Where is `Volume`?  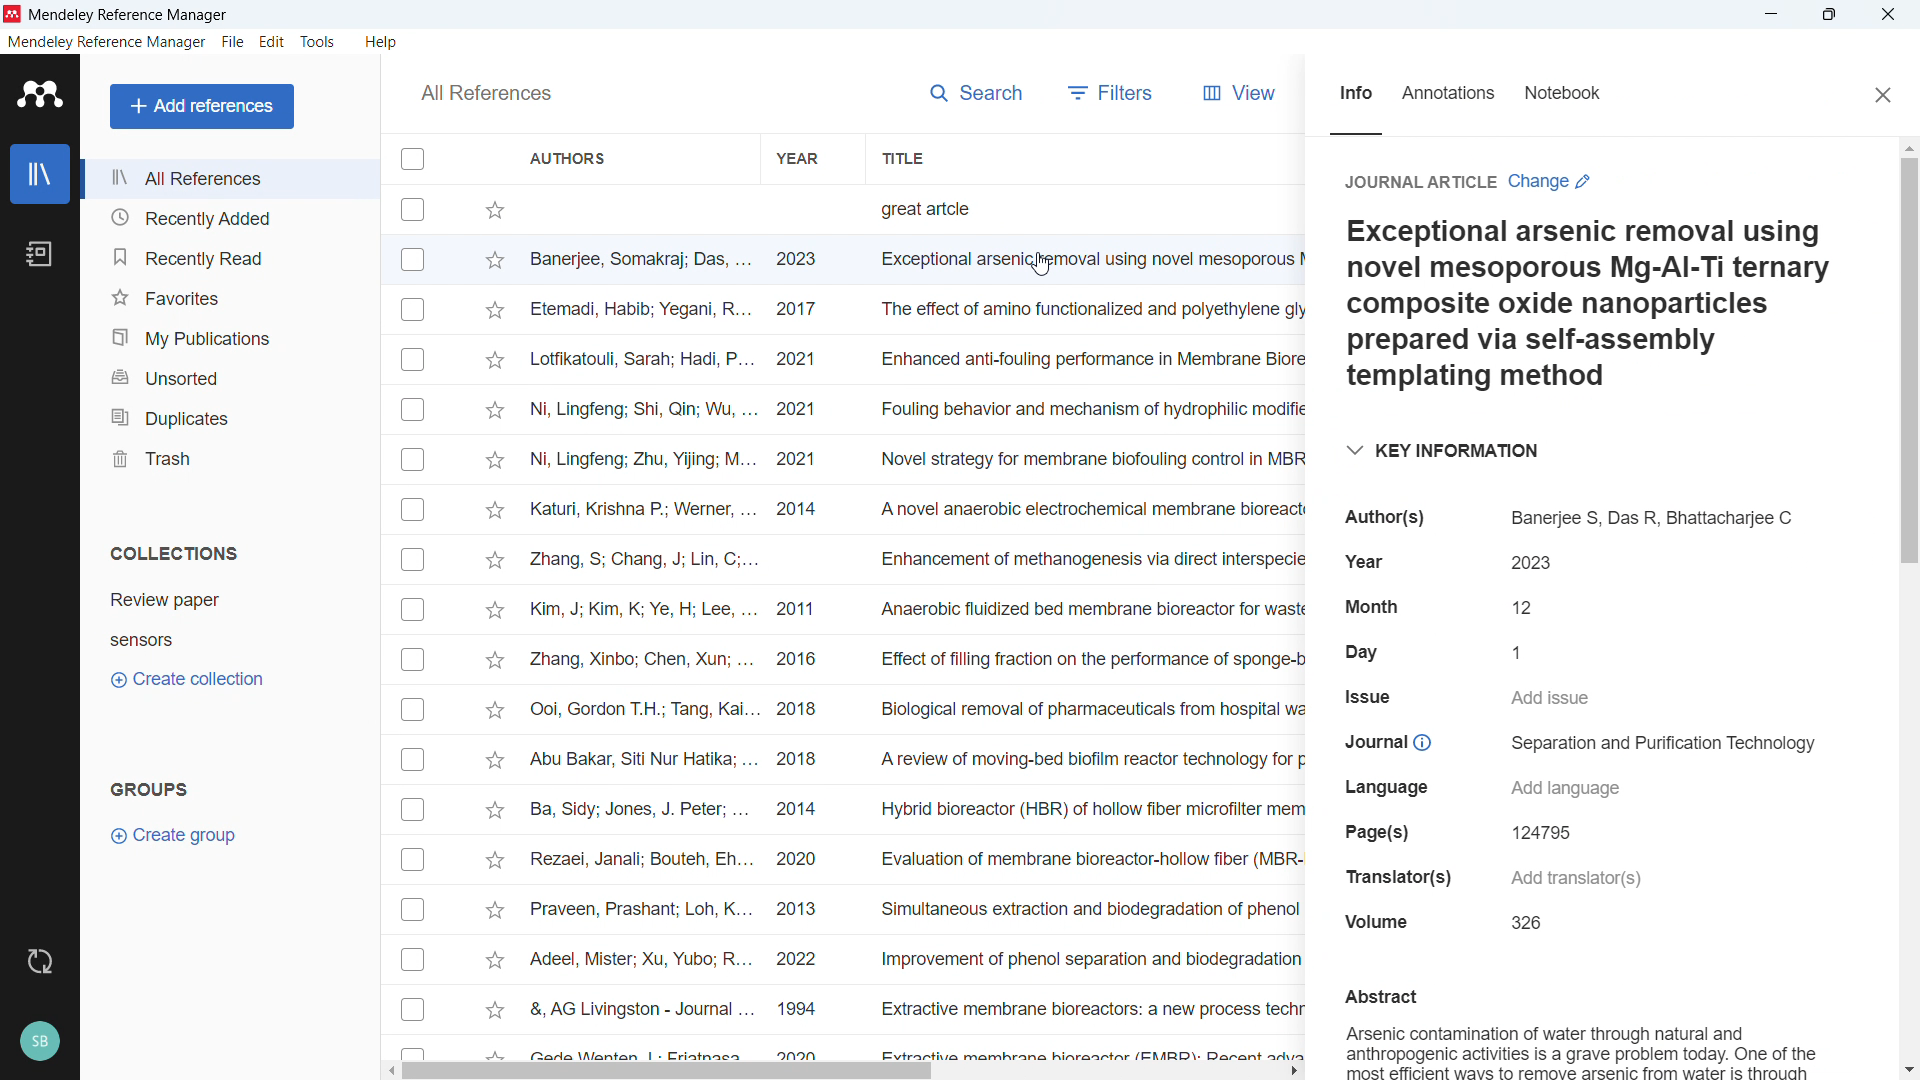 Volume is located at coordinates (1376, 920).